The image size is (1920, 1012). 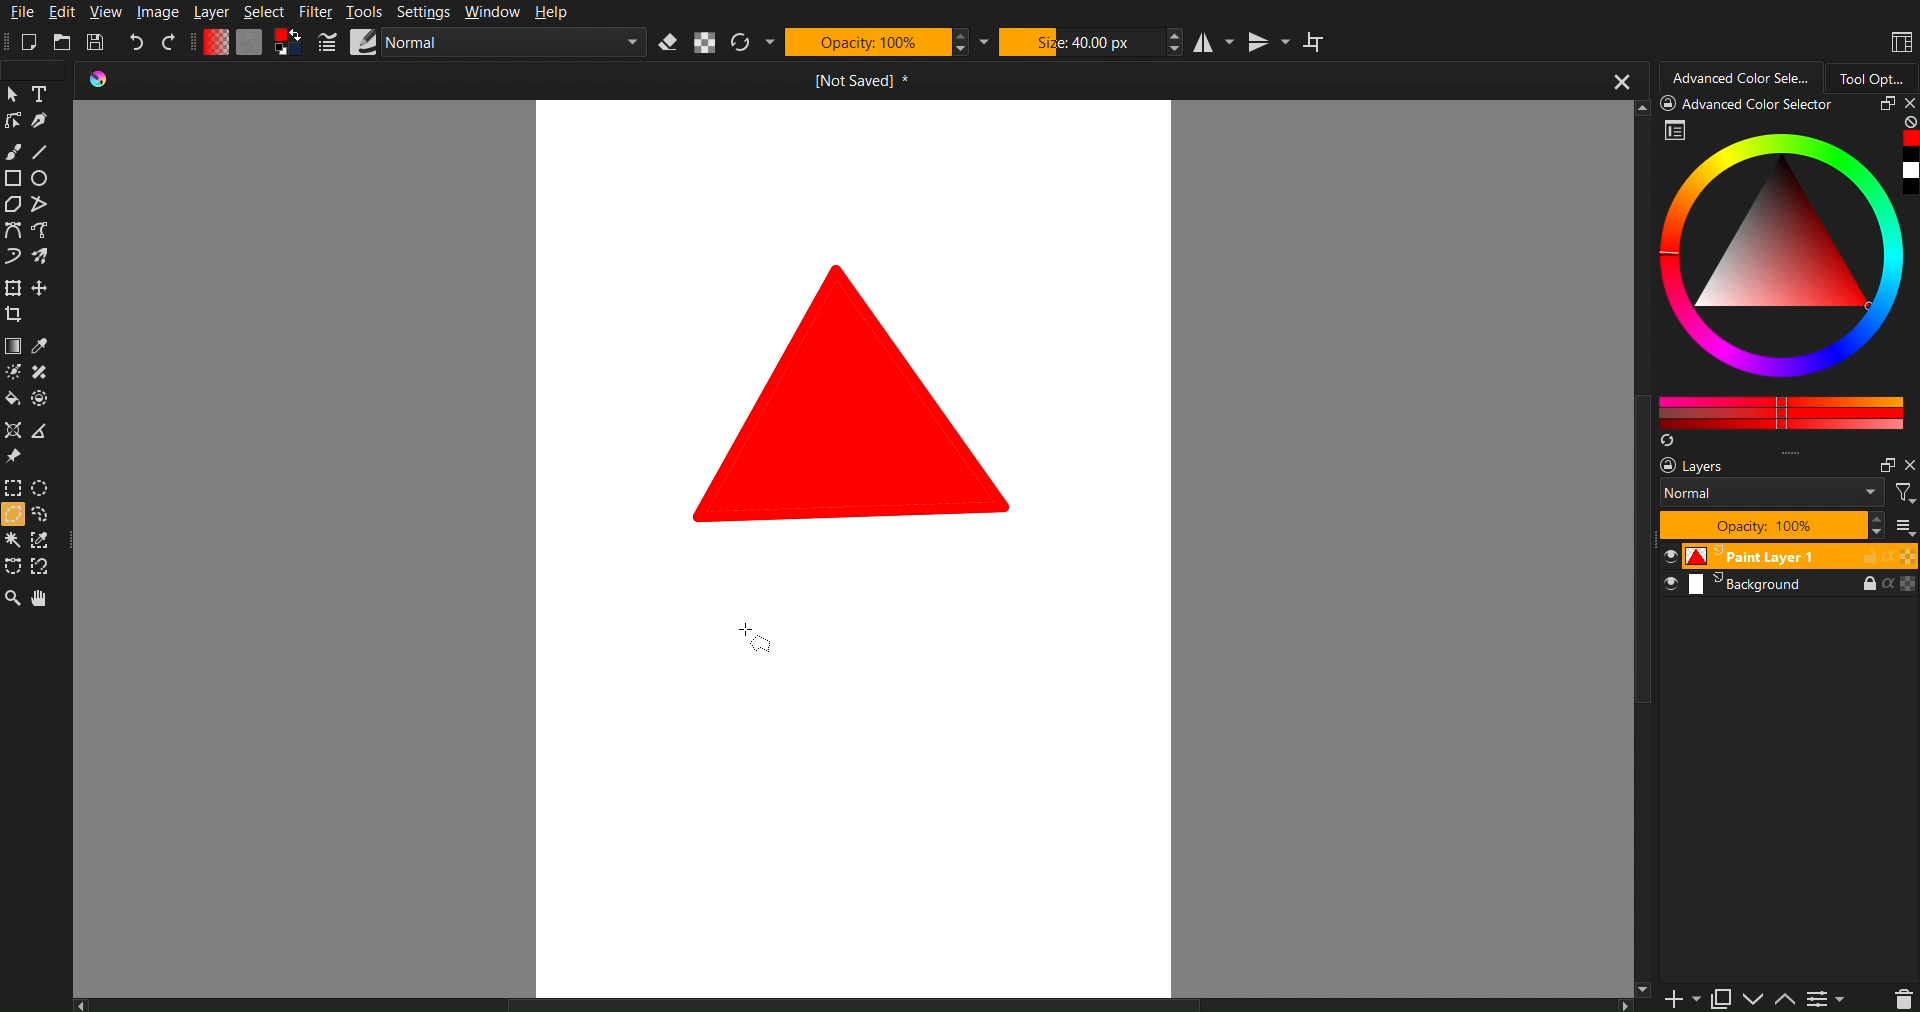 I want to click on Tool Options, so click(x=1878, y=76).